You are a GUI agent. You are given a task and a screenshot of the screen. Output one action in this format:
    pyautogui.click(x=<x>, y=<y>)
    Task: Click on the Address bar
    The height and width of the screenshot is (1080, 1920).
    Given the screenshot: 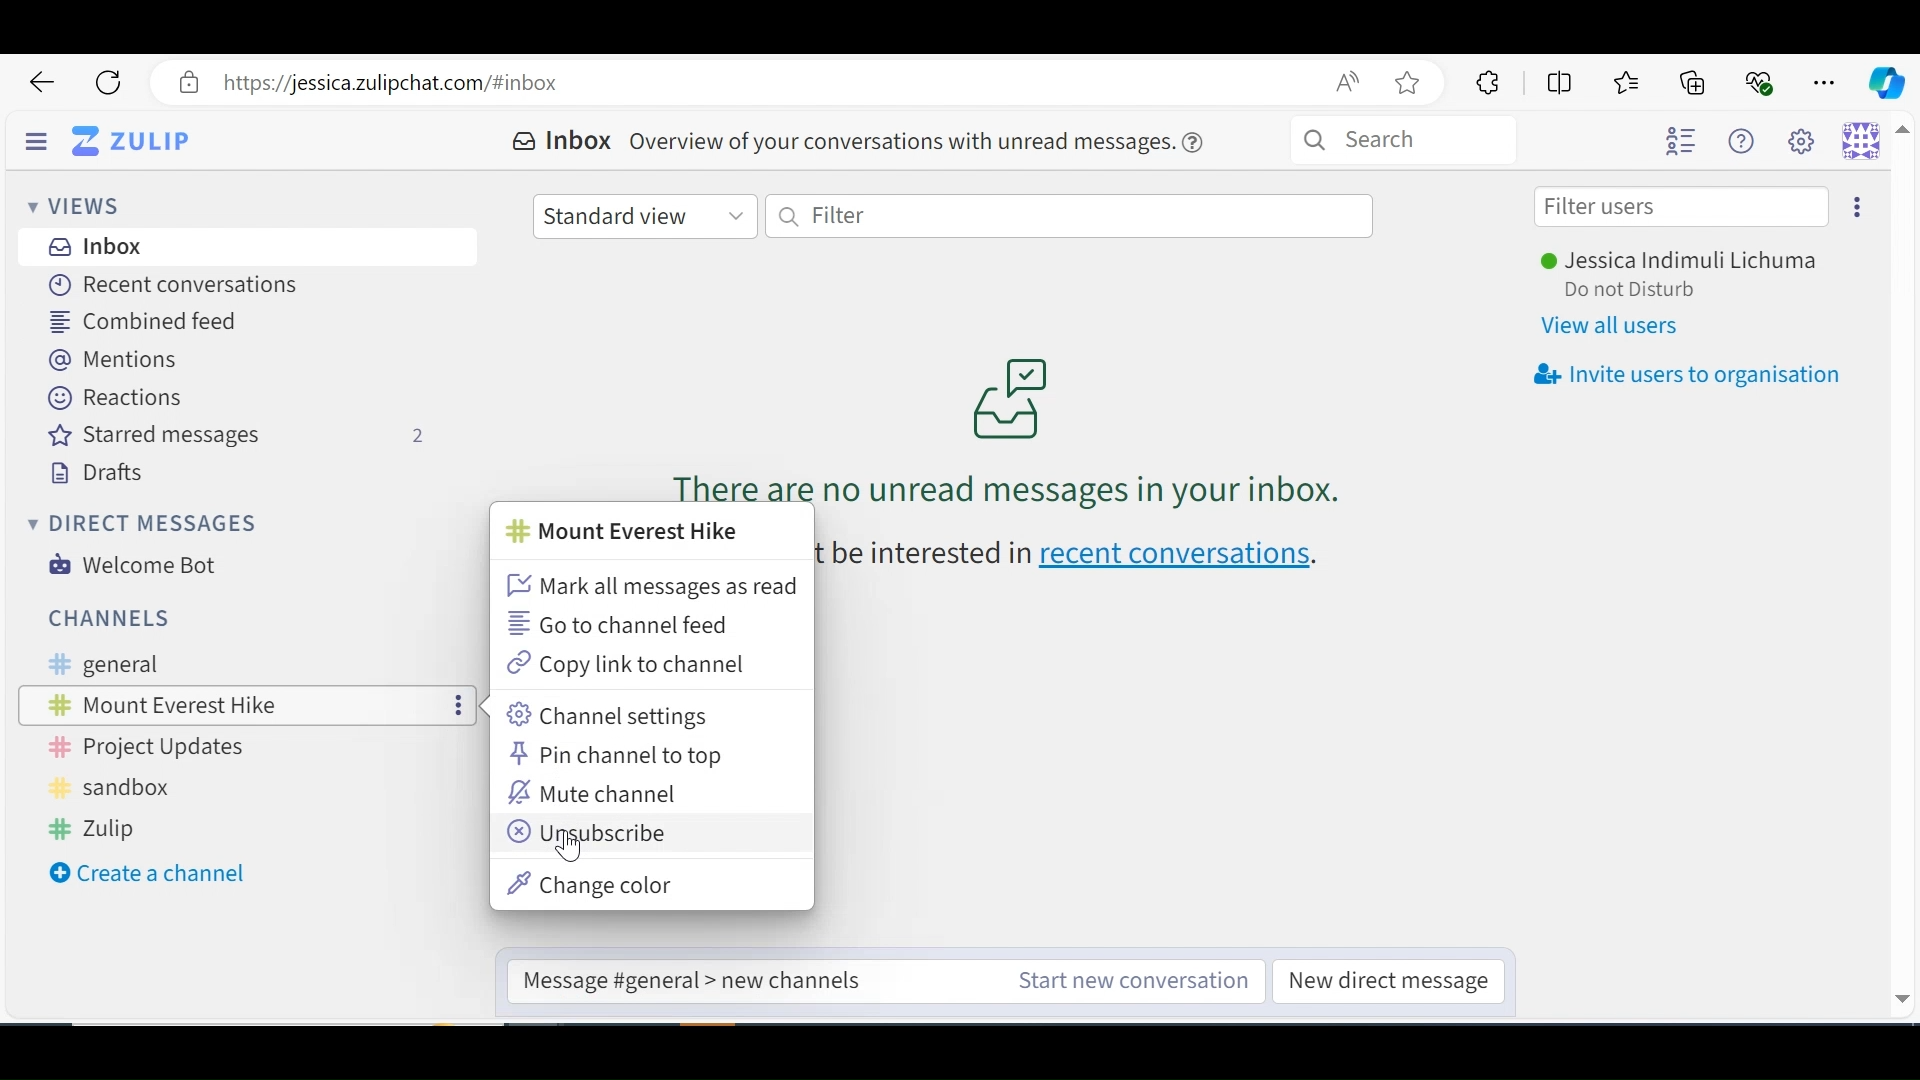 What is the action you would take?
    pyautogui.click(x=765, y=83)
    